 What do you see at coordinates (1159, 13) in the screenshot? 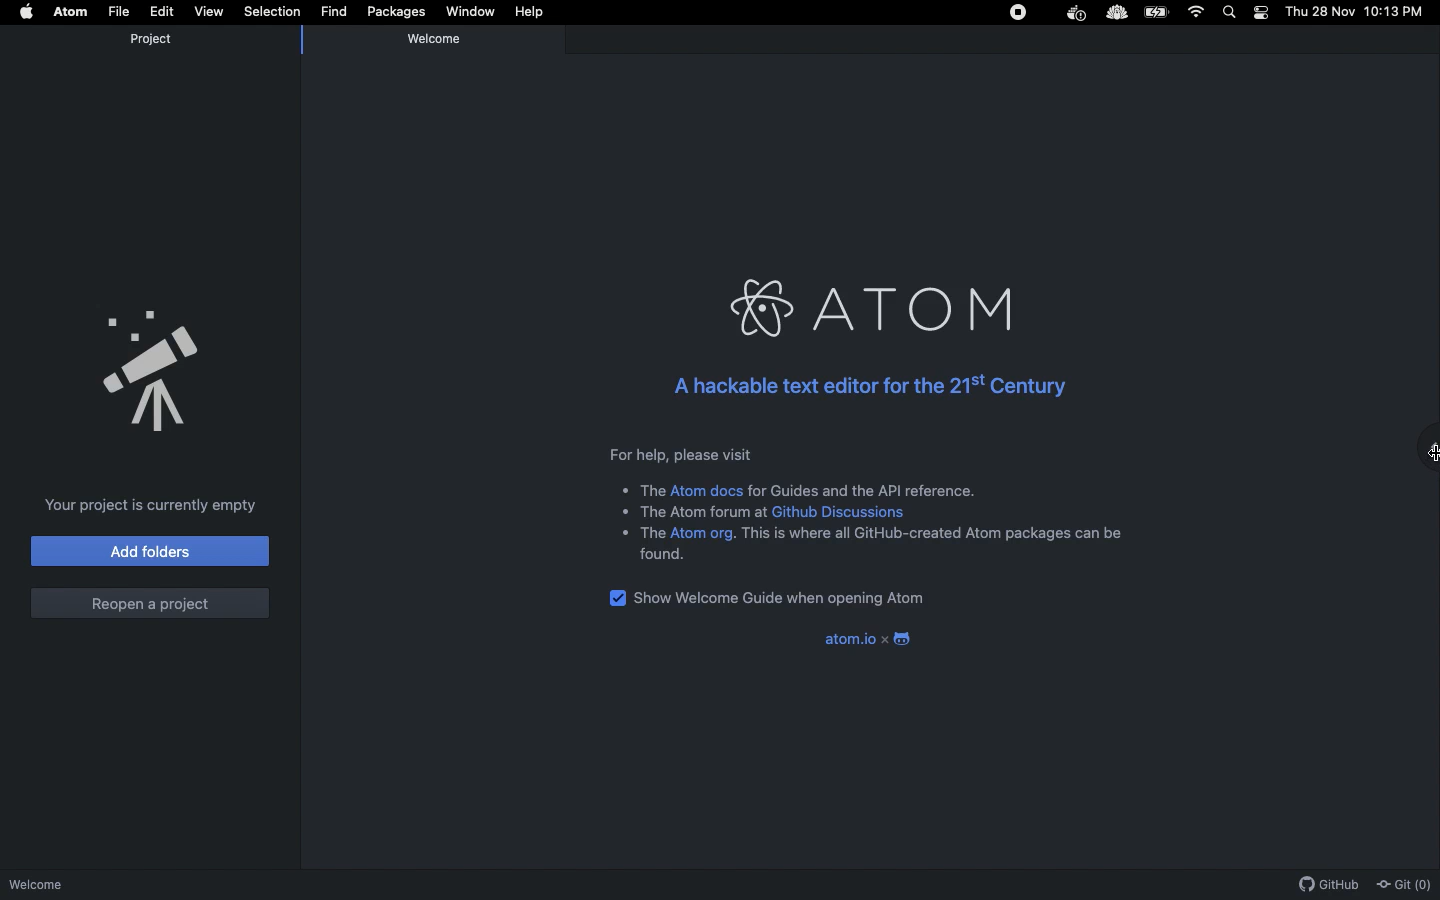
I see `Battery` at bounding box center [1159, 13].